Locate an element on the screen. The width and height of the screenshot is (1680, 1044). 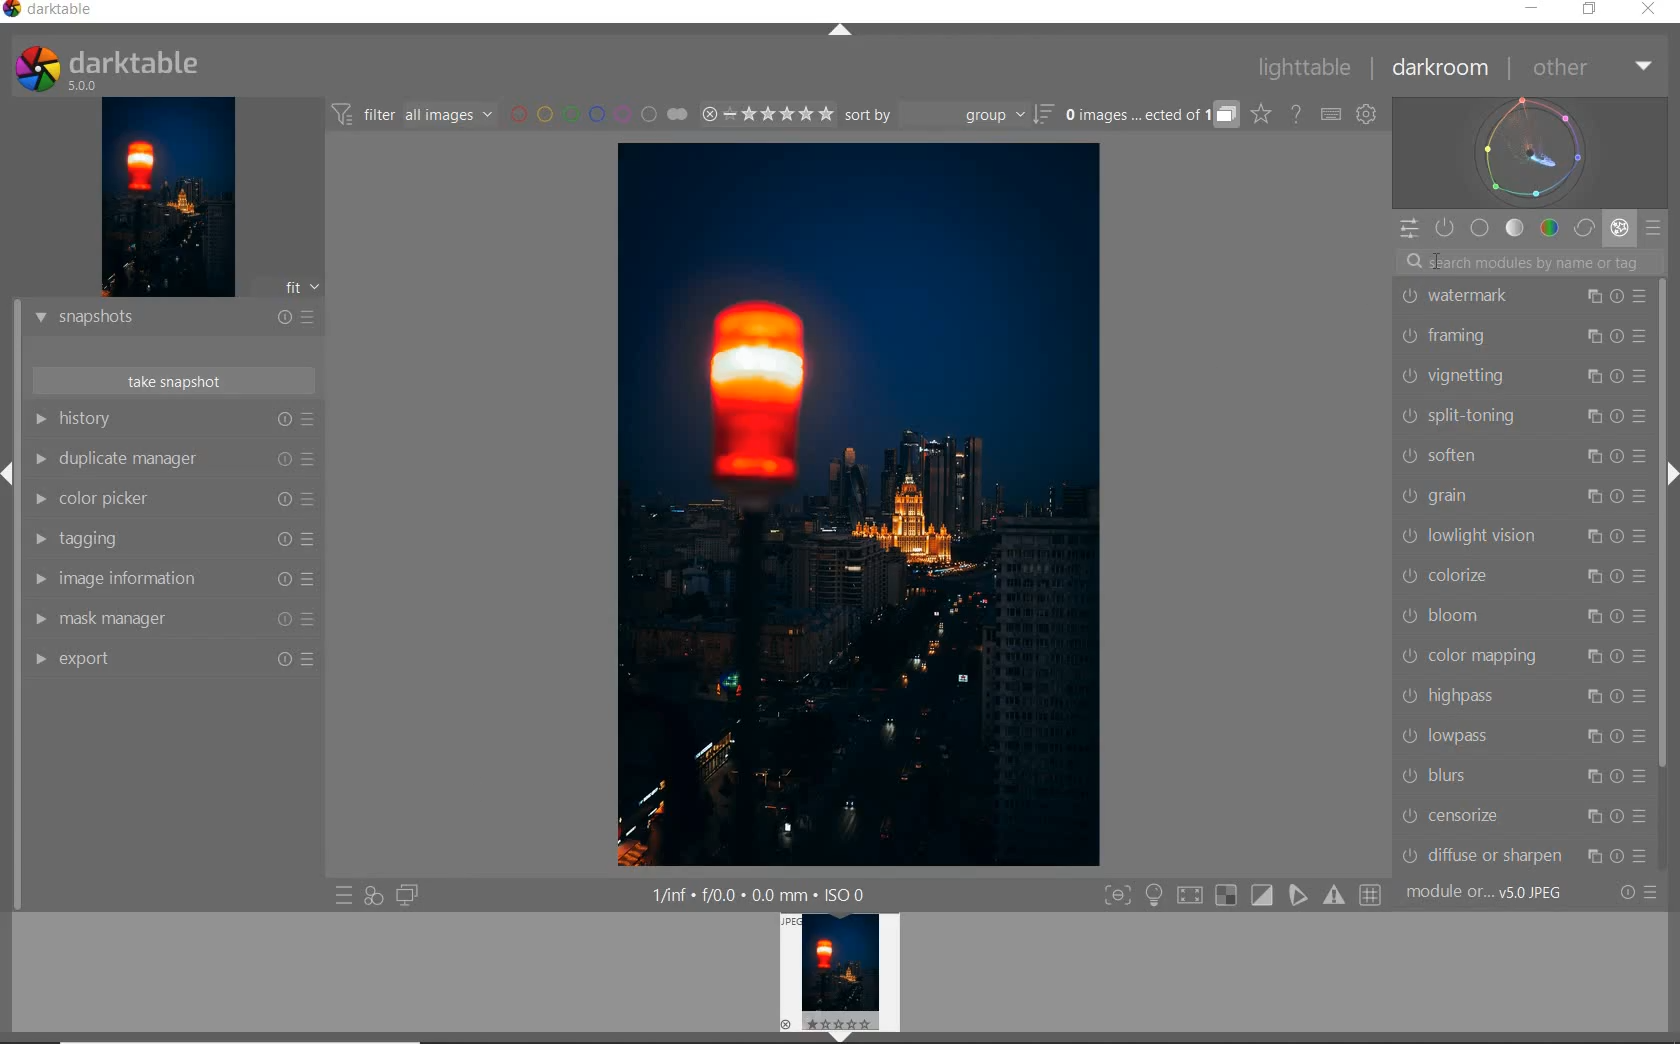
VIGNETTING is located at coordinates (1477, 376).